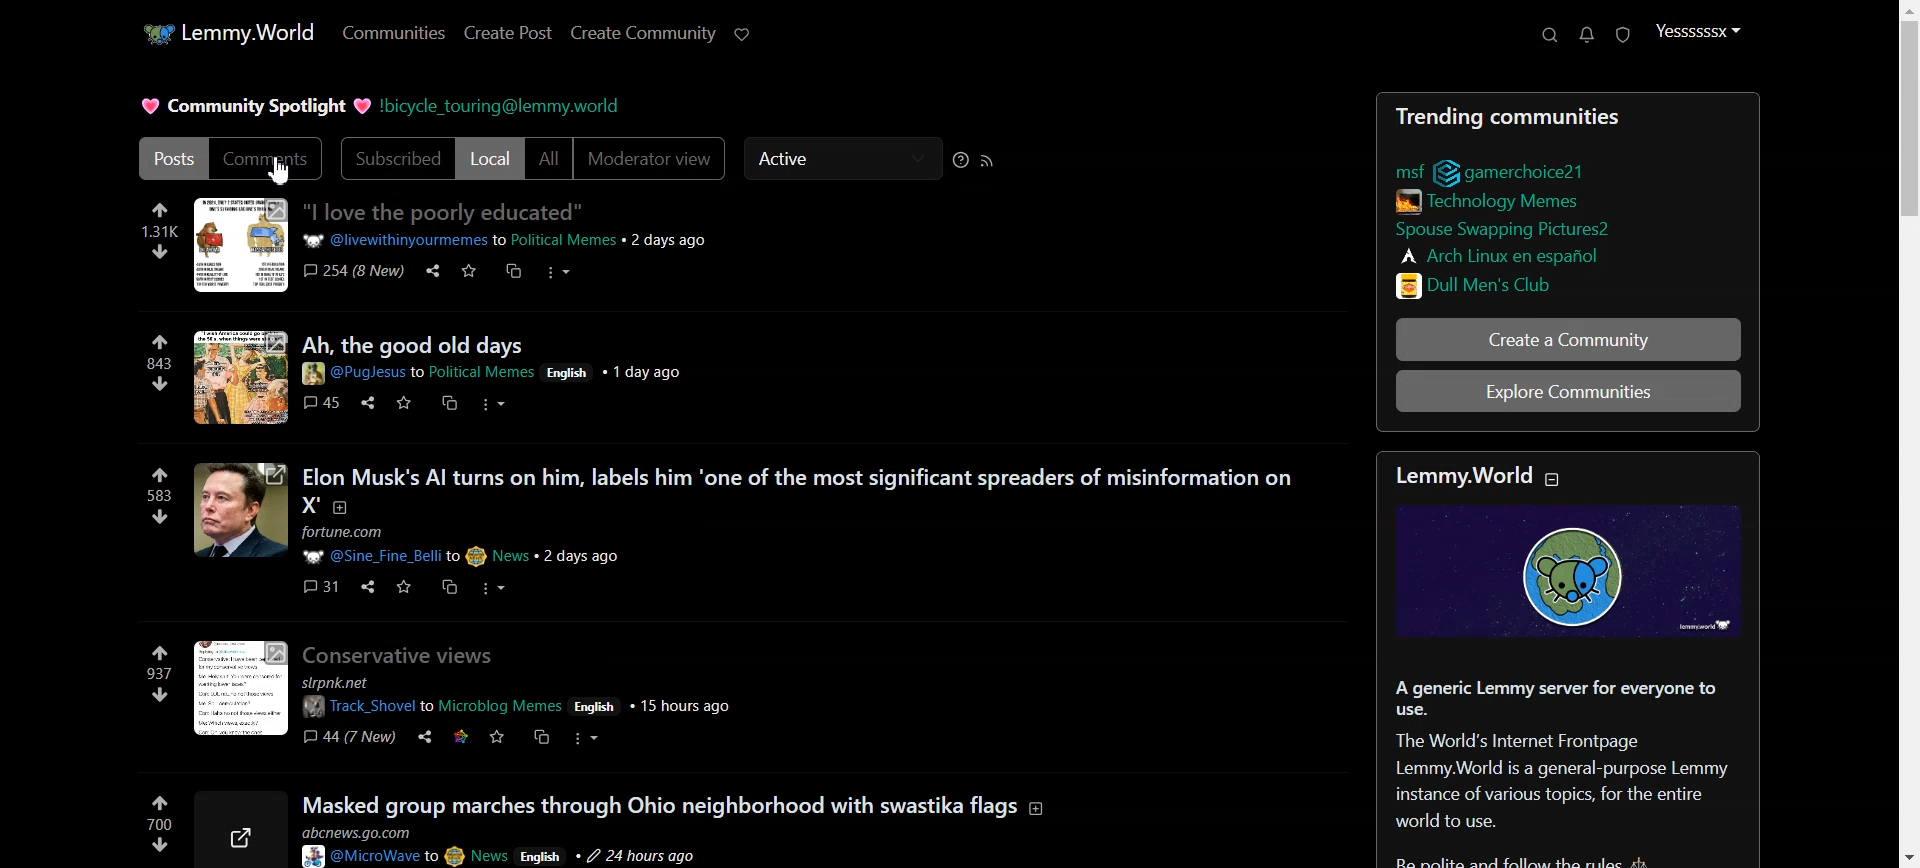 The height and width of the screenshot is (868, 1920). Describe the element at coordinates (1402, 170) in the screenshot. I see `link` at that location.